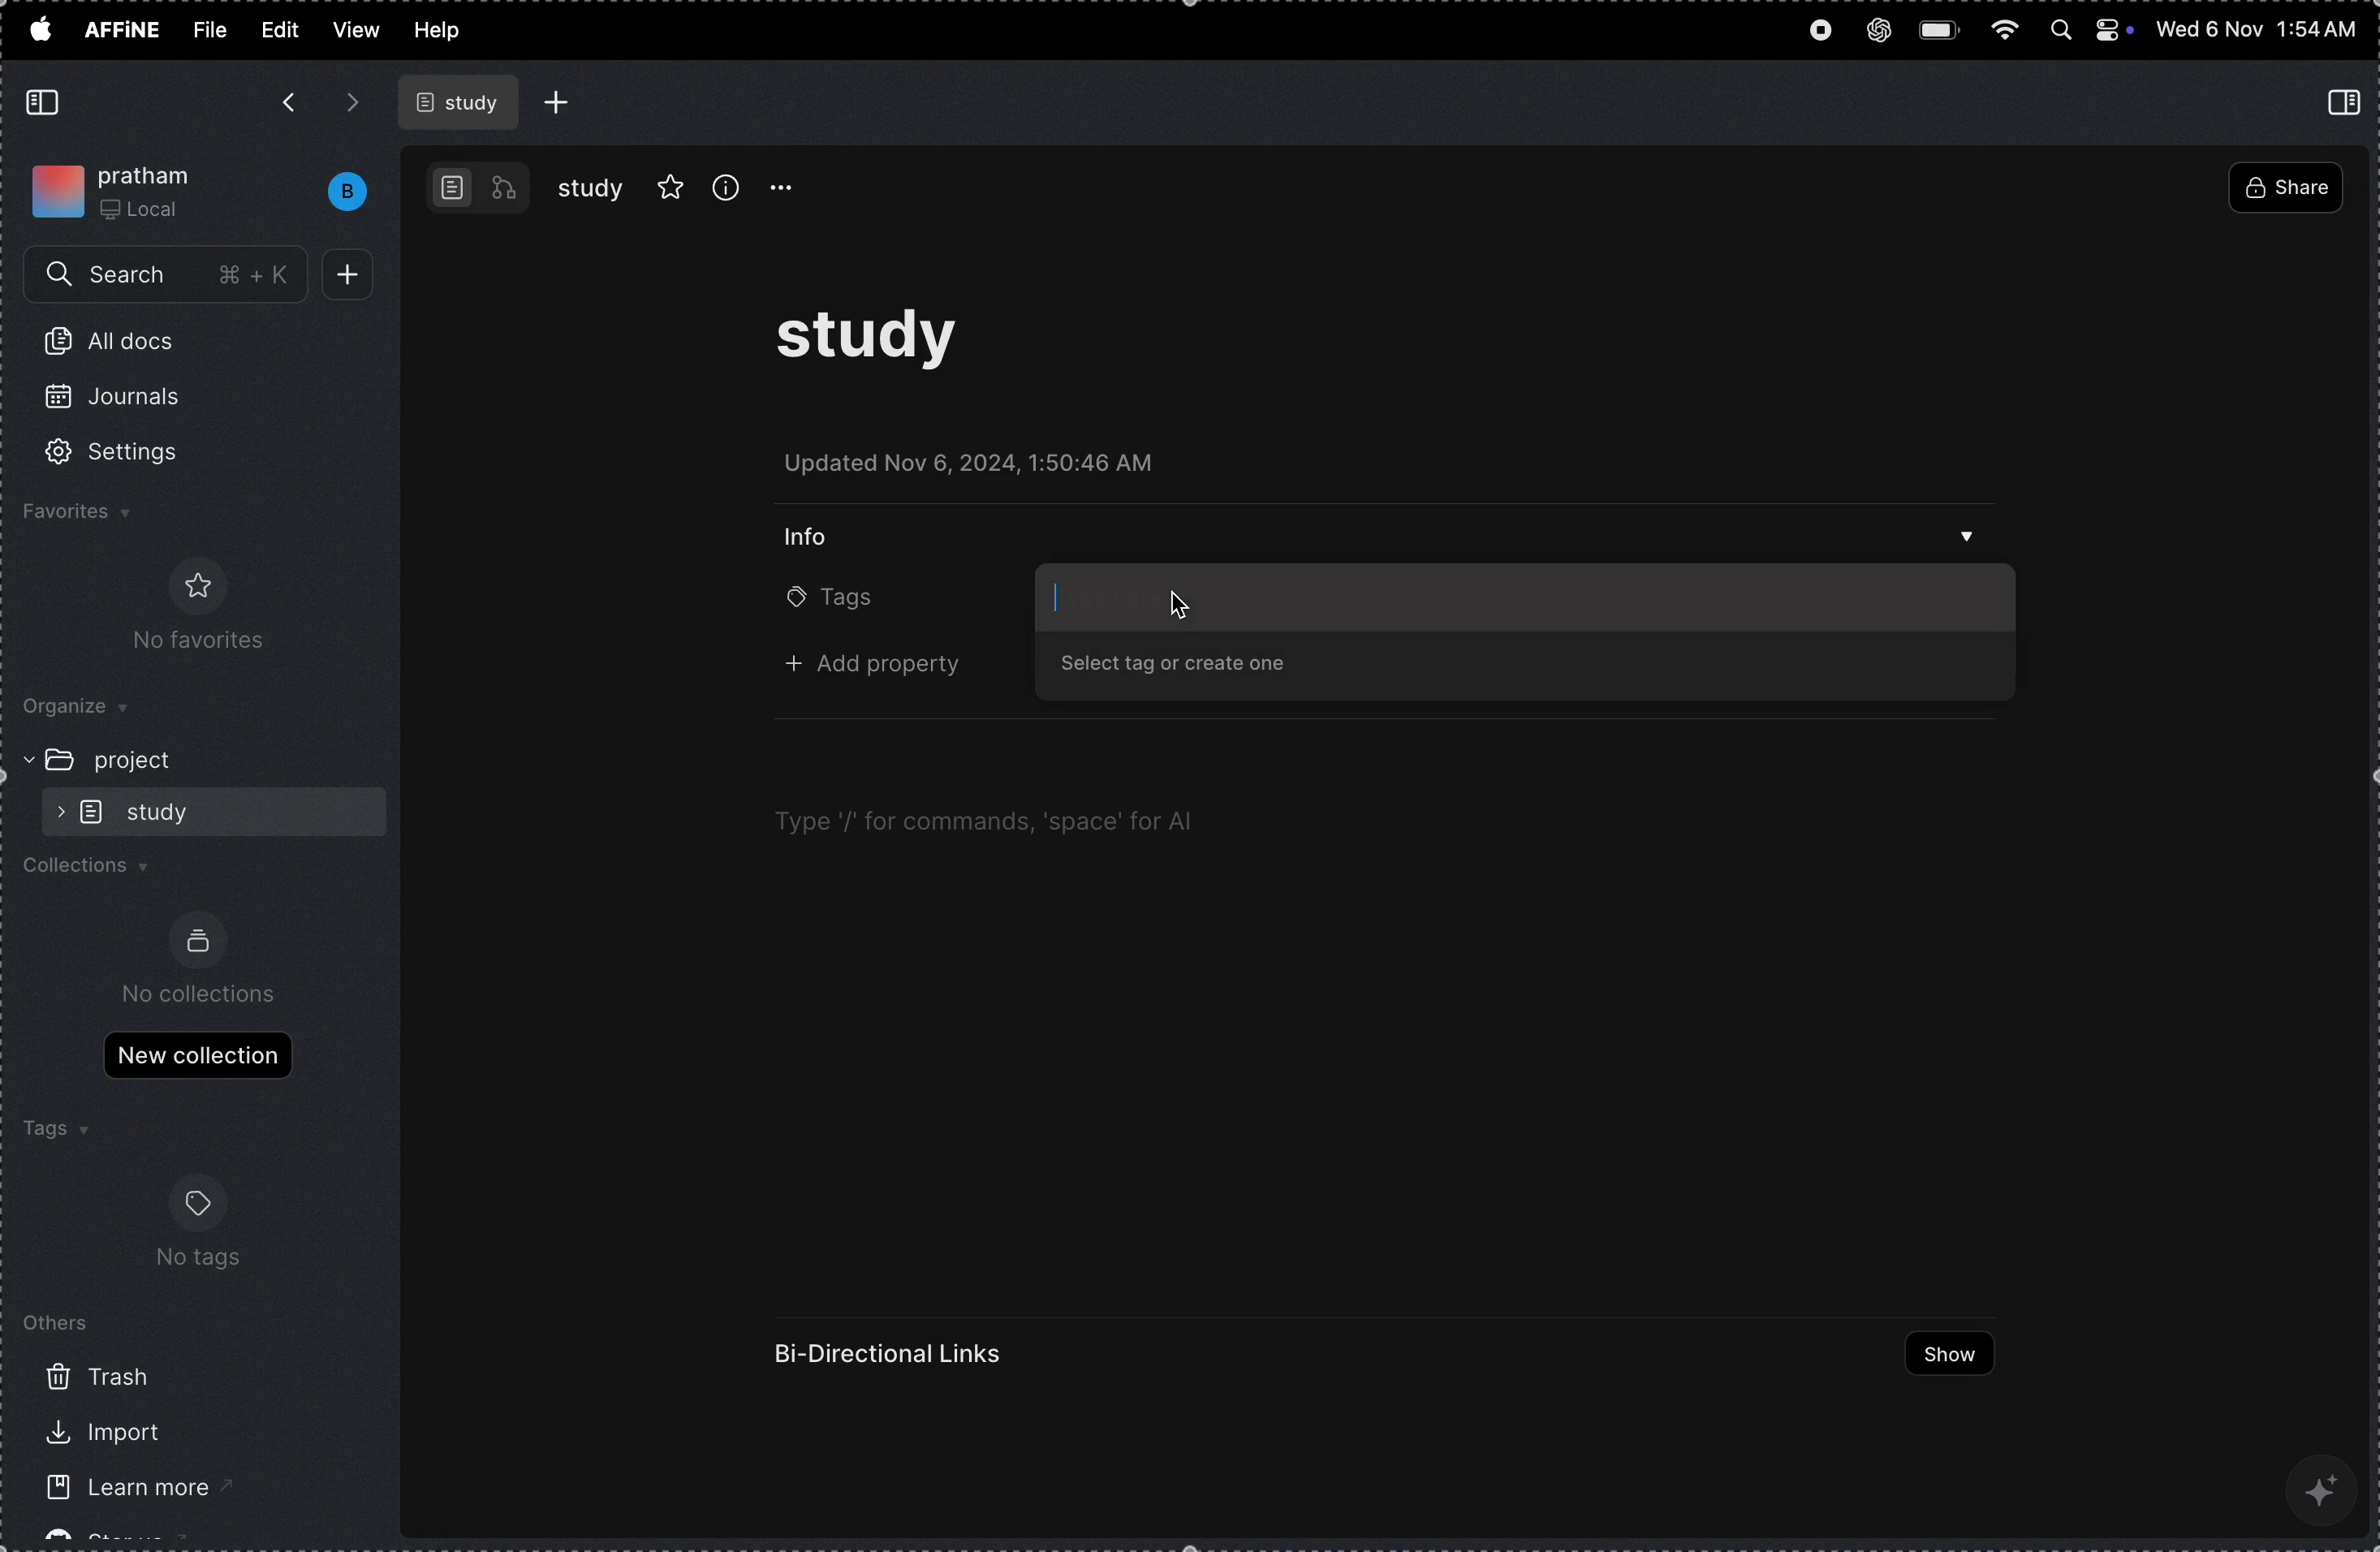 The image size is (2380, 1552). What do you see at coordinates (1522, 597) in the screenshot?
I see `add tag` at bounding box center [1522, 597].